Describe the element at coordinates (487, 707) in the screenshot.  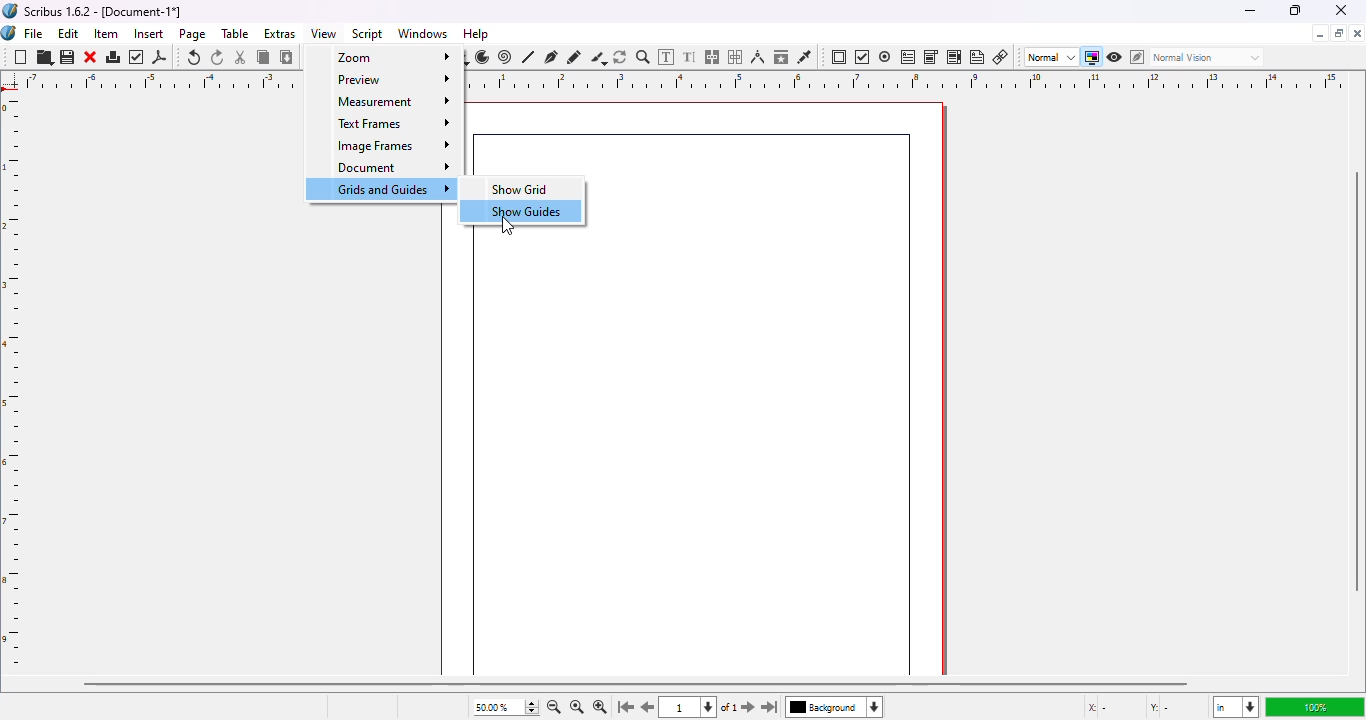
I see `50.00%` at that location.